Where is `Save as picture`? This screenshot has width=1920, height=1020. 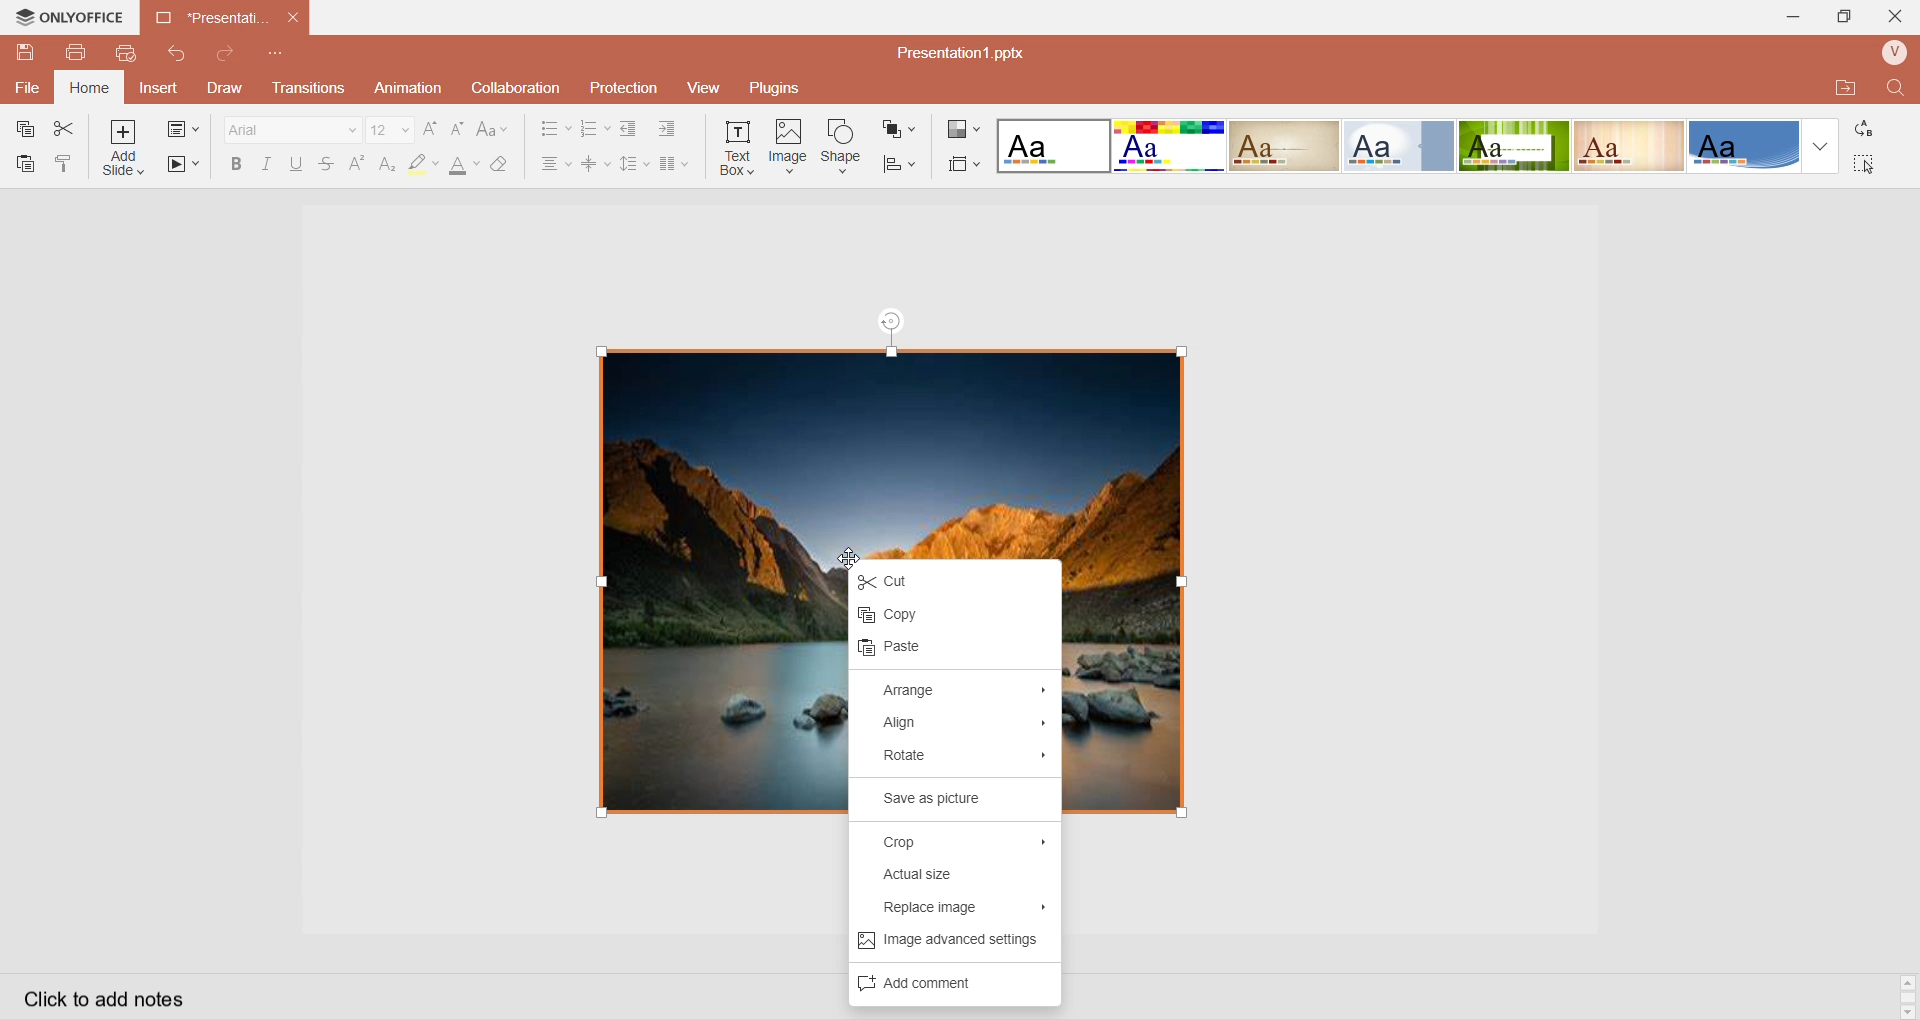
Save as picture is located at coordinates (950, 800).